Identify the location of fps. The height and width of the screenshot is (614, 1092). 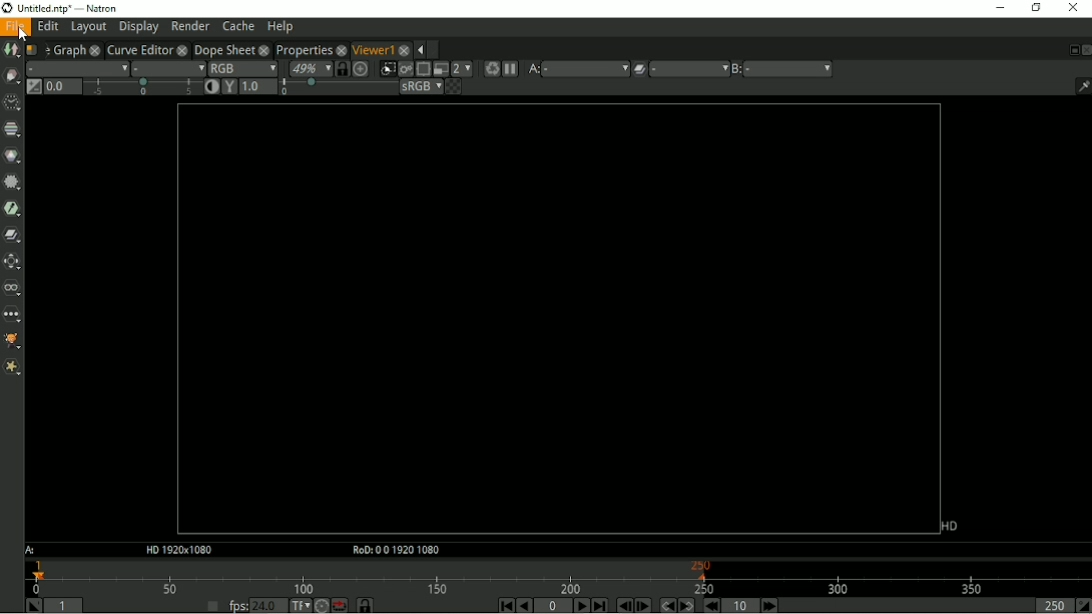
(238, 605).